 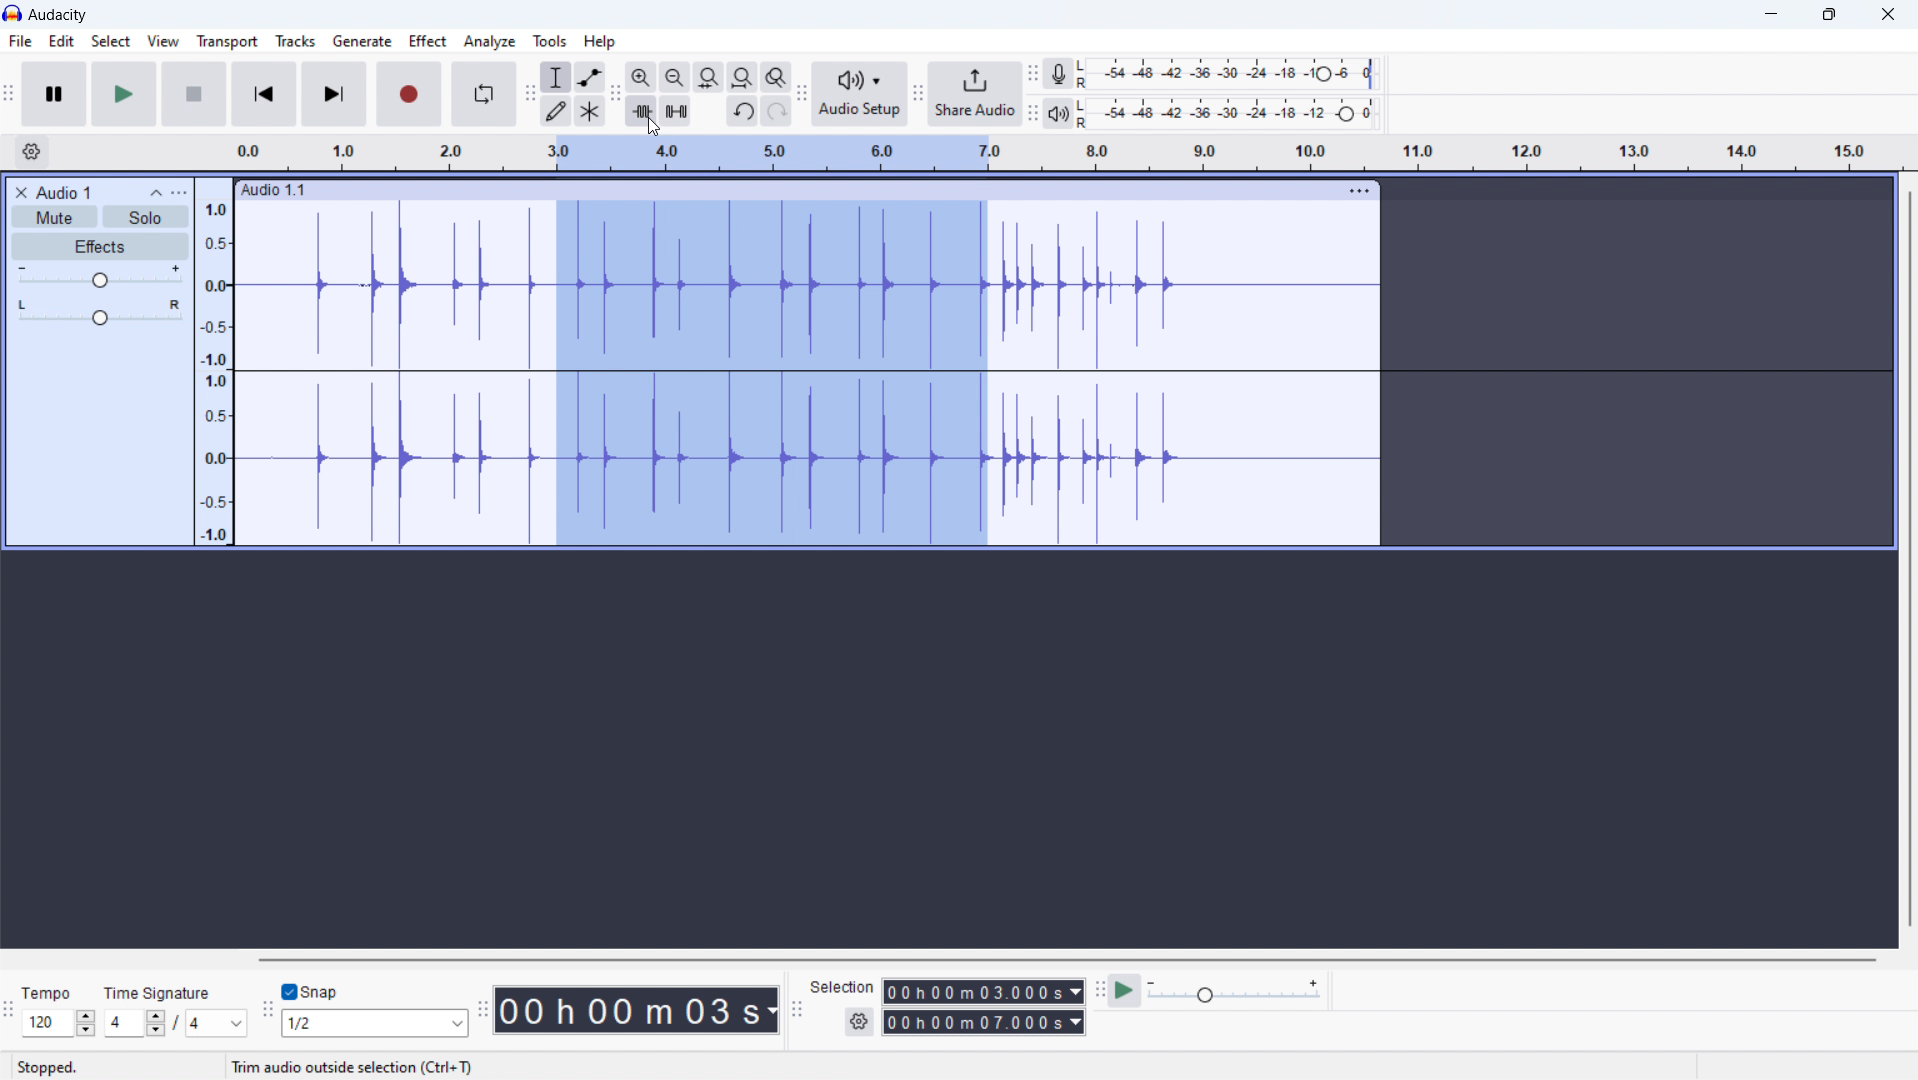 I want to click on time toolbar, so click(x=483, y=1012).